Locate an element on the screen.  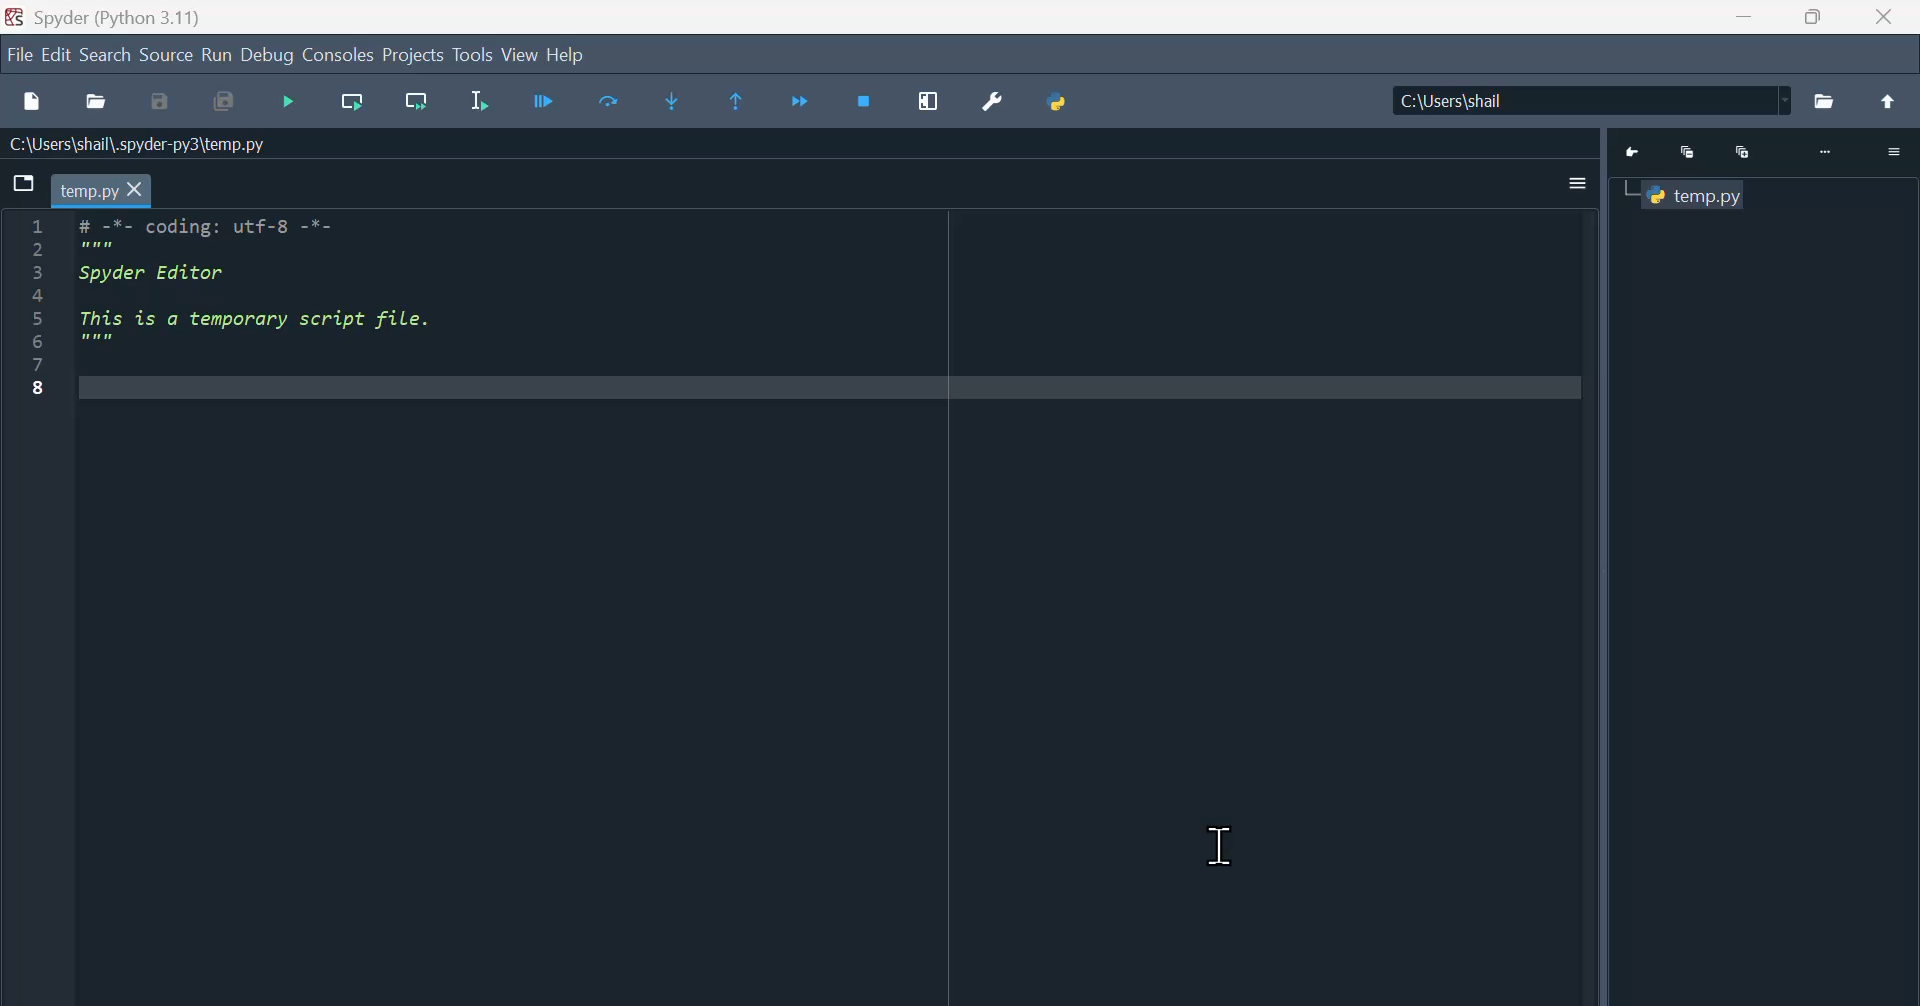
Settings is located at coordinates (1895, 152).